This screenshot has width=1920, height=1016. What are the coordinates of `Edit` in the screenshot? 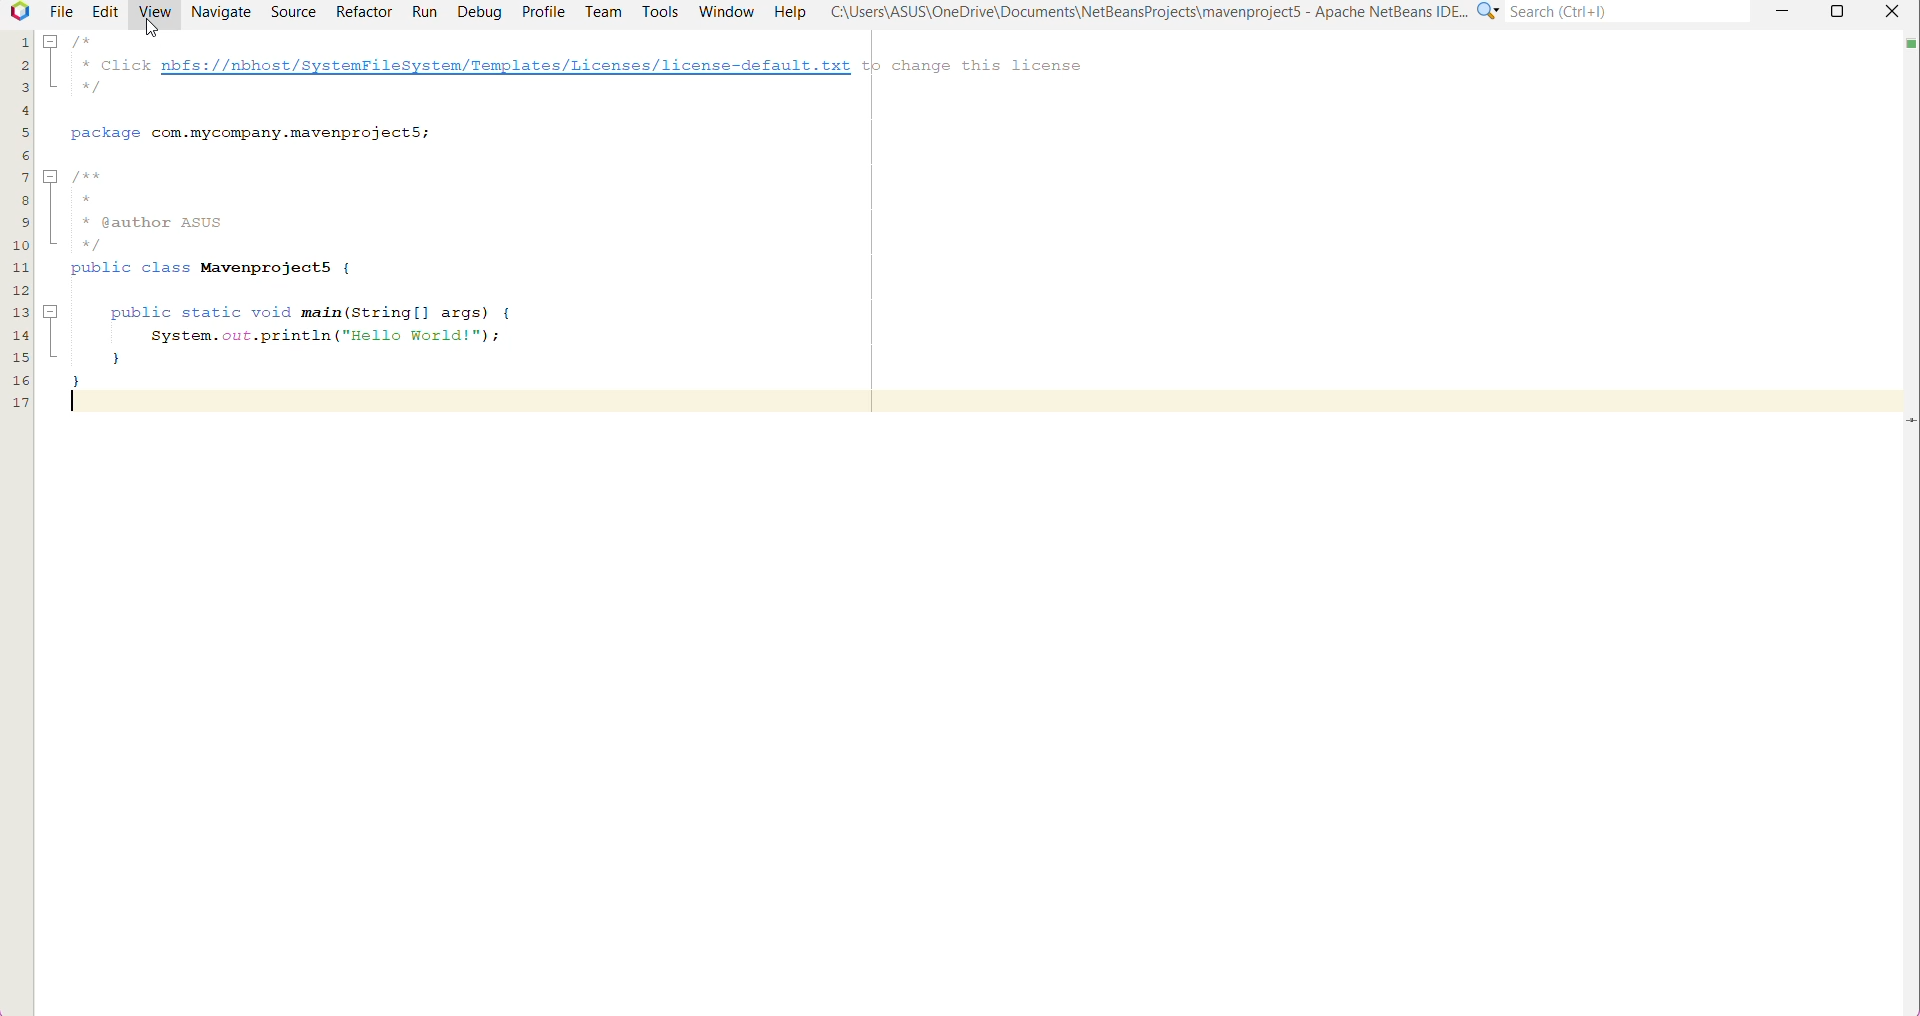 It's located at (103, 11).